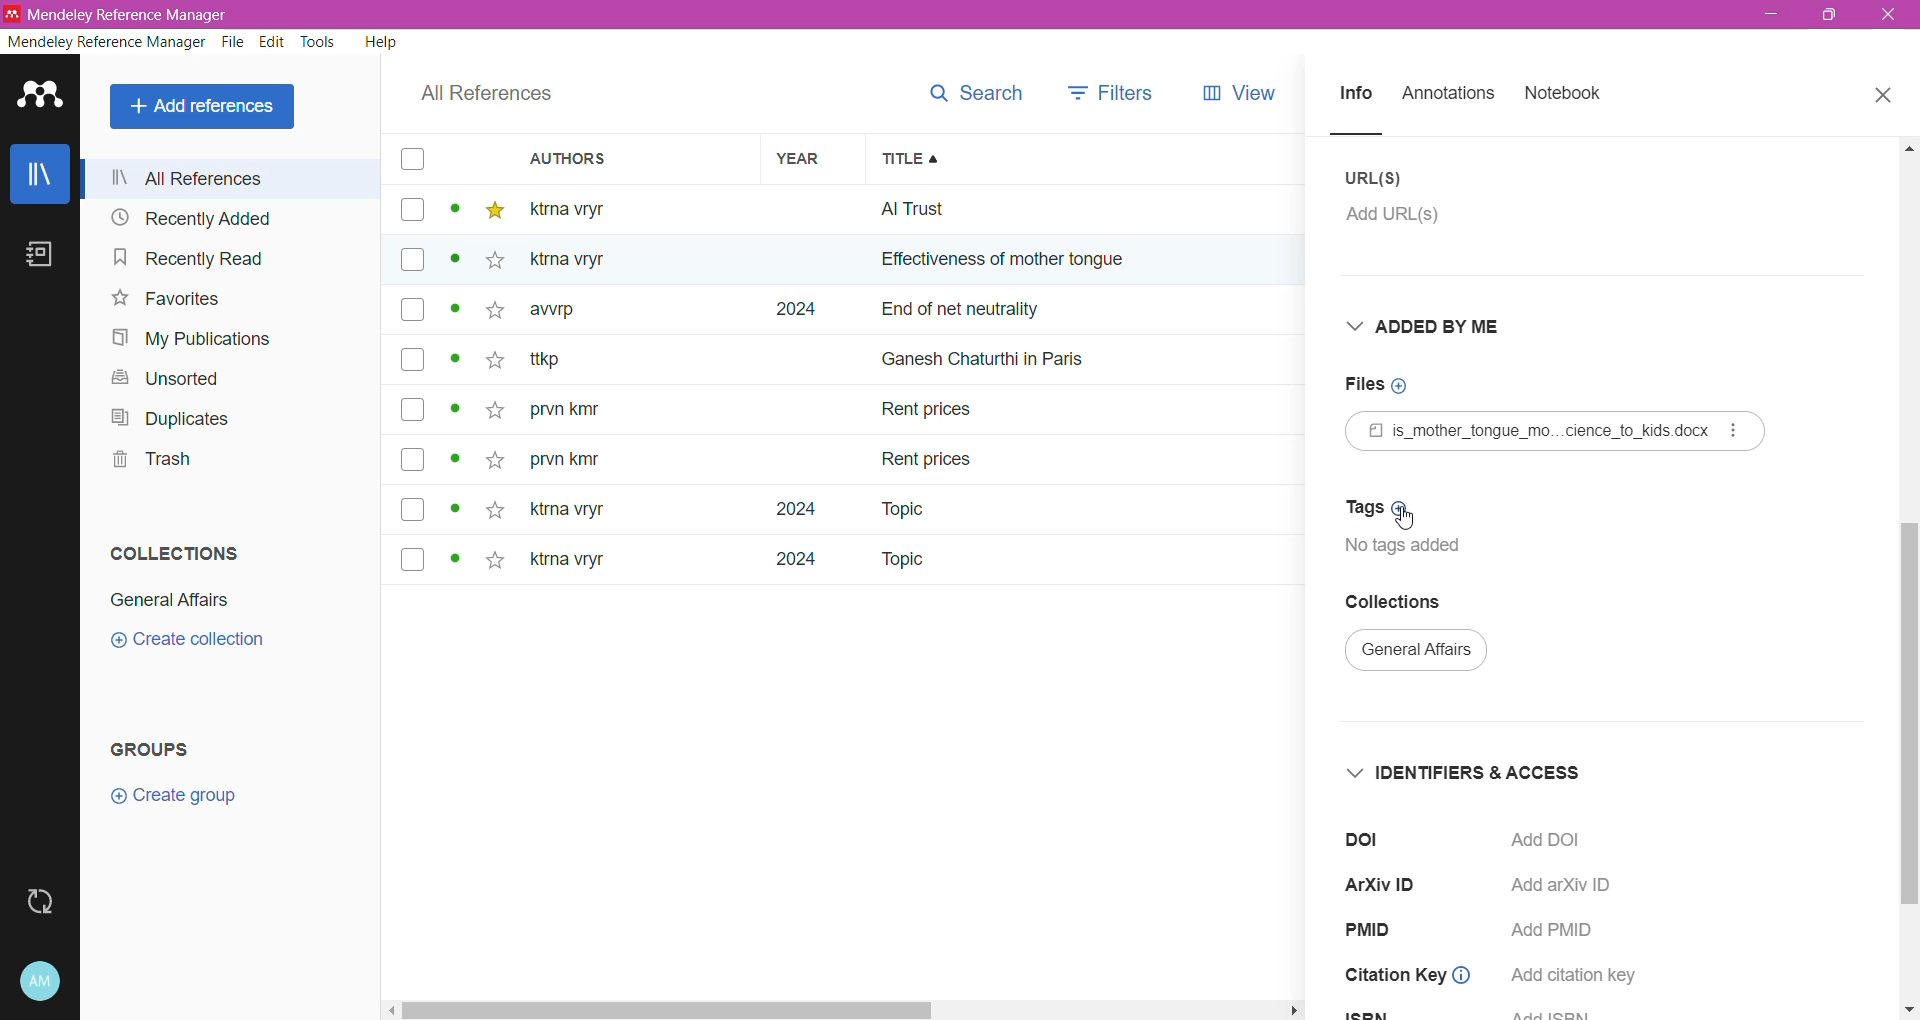 Image resolution: width=1920 pixels, height=1020 pixels. I want to click on star, so click(490, 264).